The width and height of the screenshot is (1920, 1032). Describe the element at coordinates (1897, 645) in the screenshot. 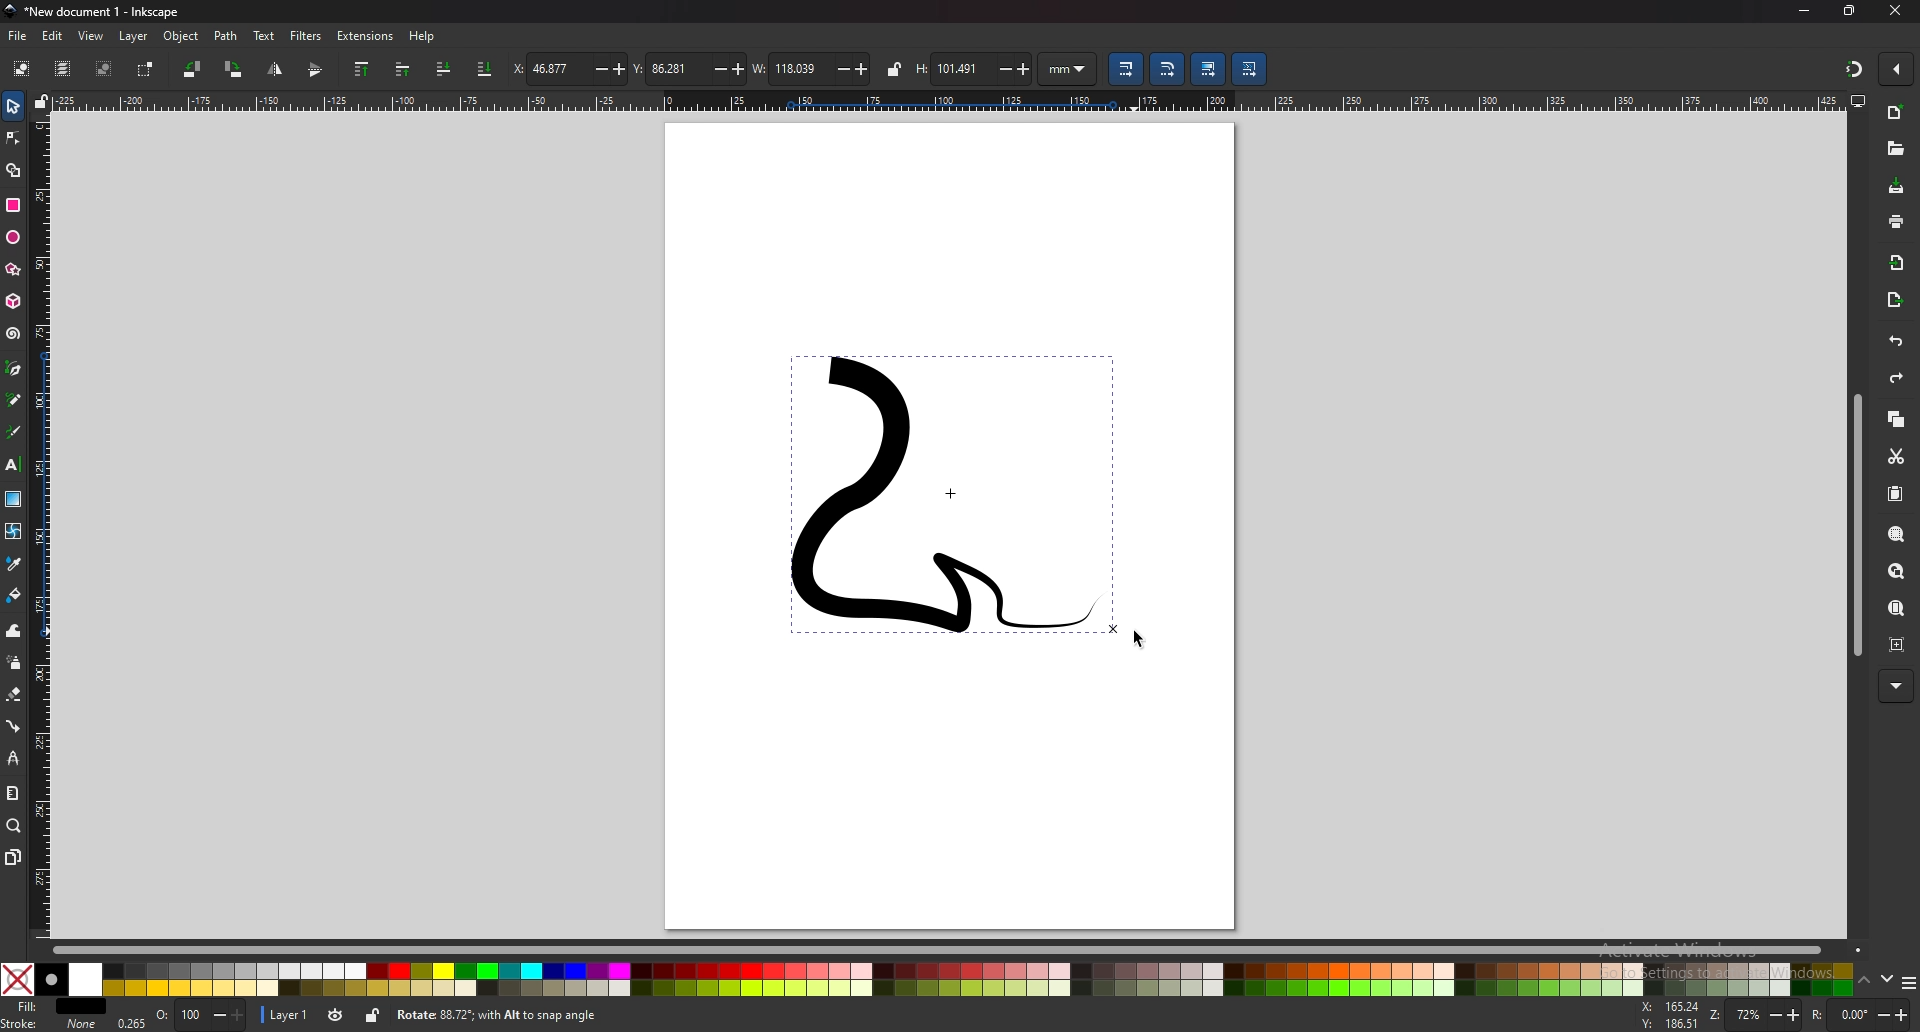

I see `zoom centre page` at that location.